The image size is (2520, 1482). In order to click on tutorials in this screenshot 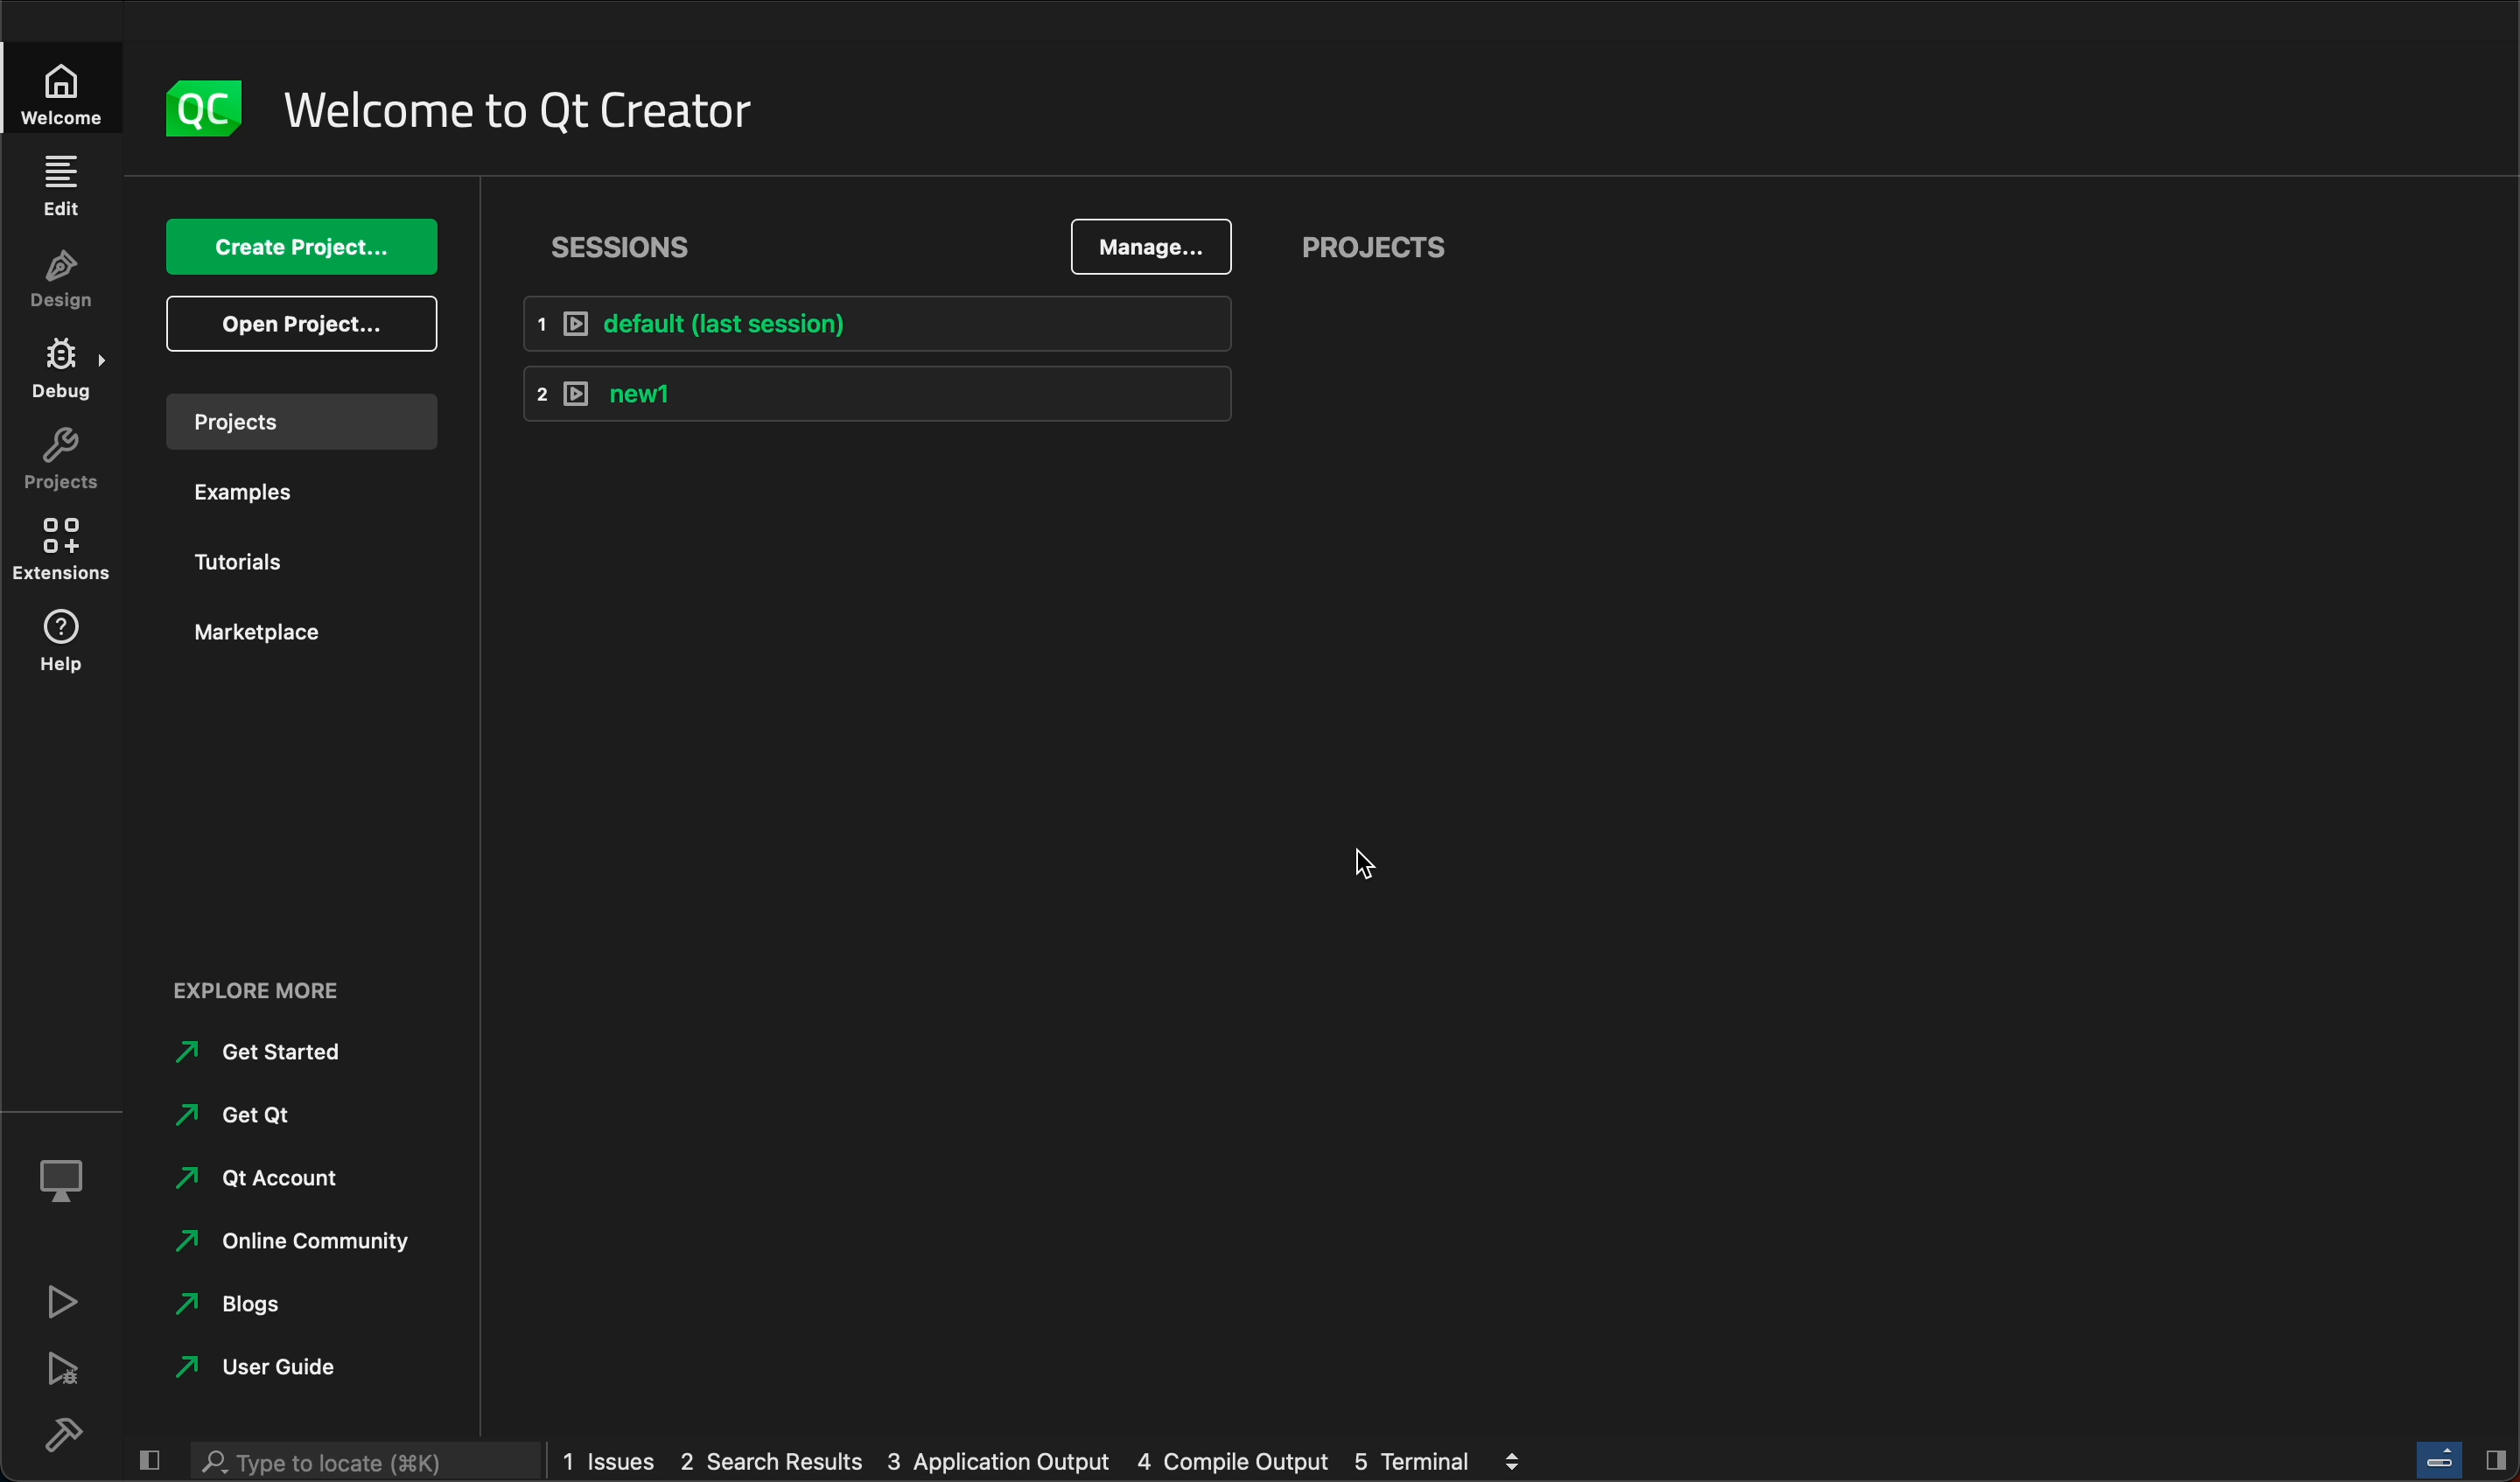, I will do `click(268, 559)`.